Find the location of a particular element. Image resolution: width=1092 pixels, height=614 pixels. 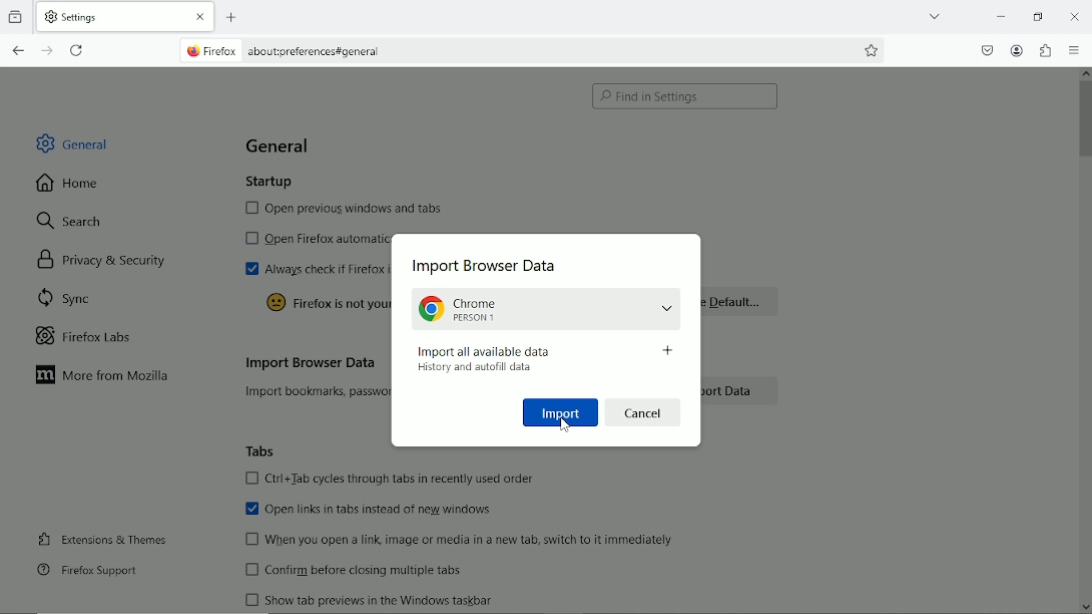

cursor is located at coordinates (563, 428).